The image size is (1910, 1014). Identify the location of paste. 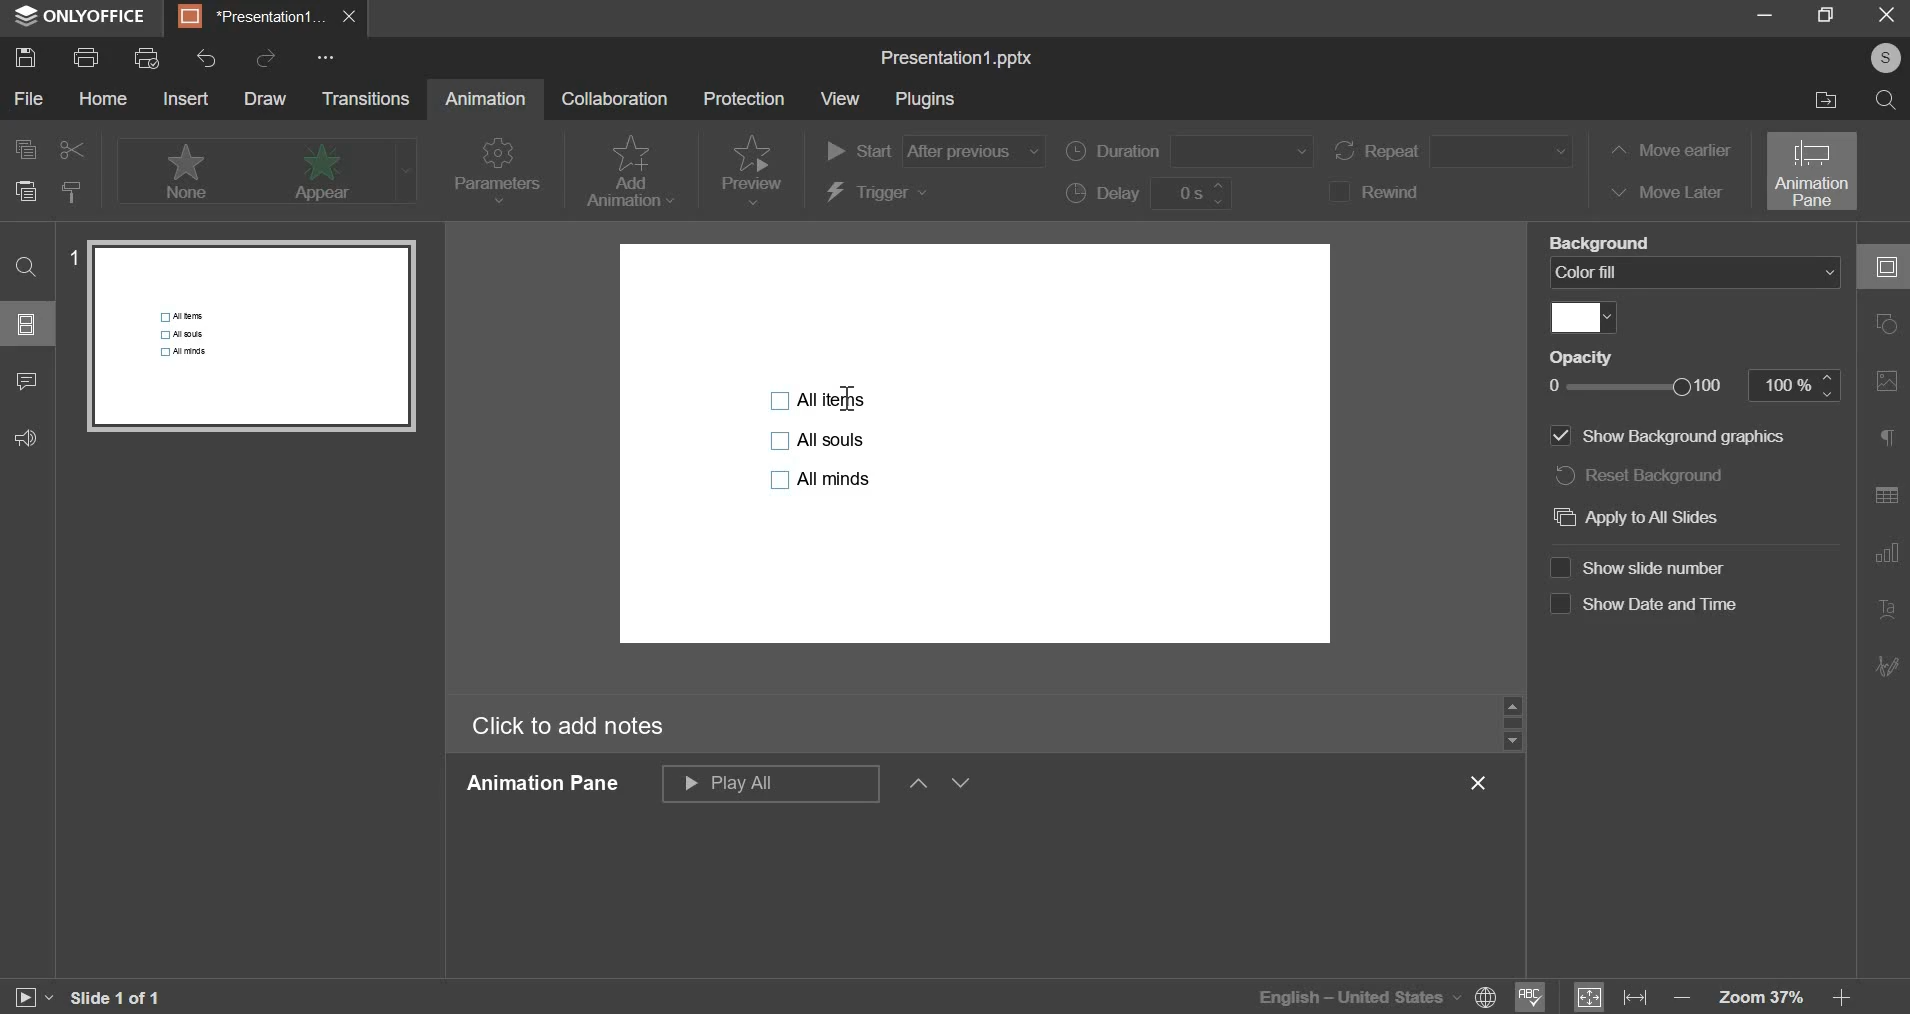
(25, 193).